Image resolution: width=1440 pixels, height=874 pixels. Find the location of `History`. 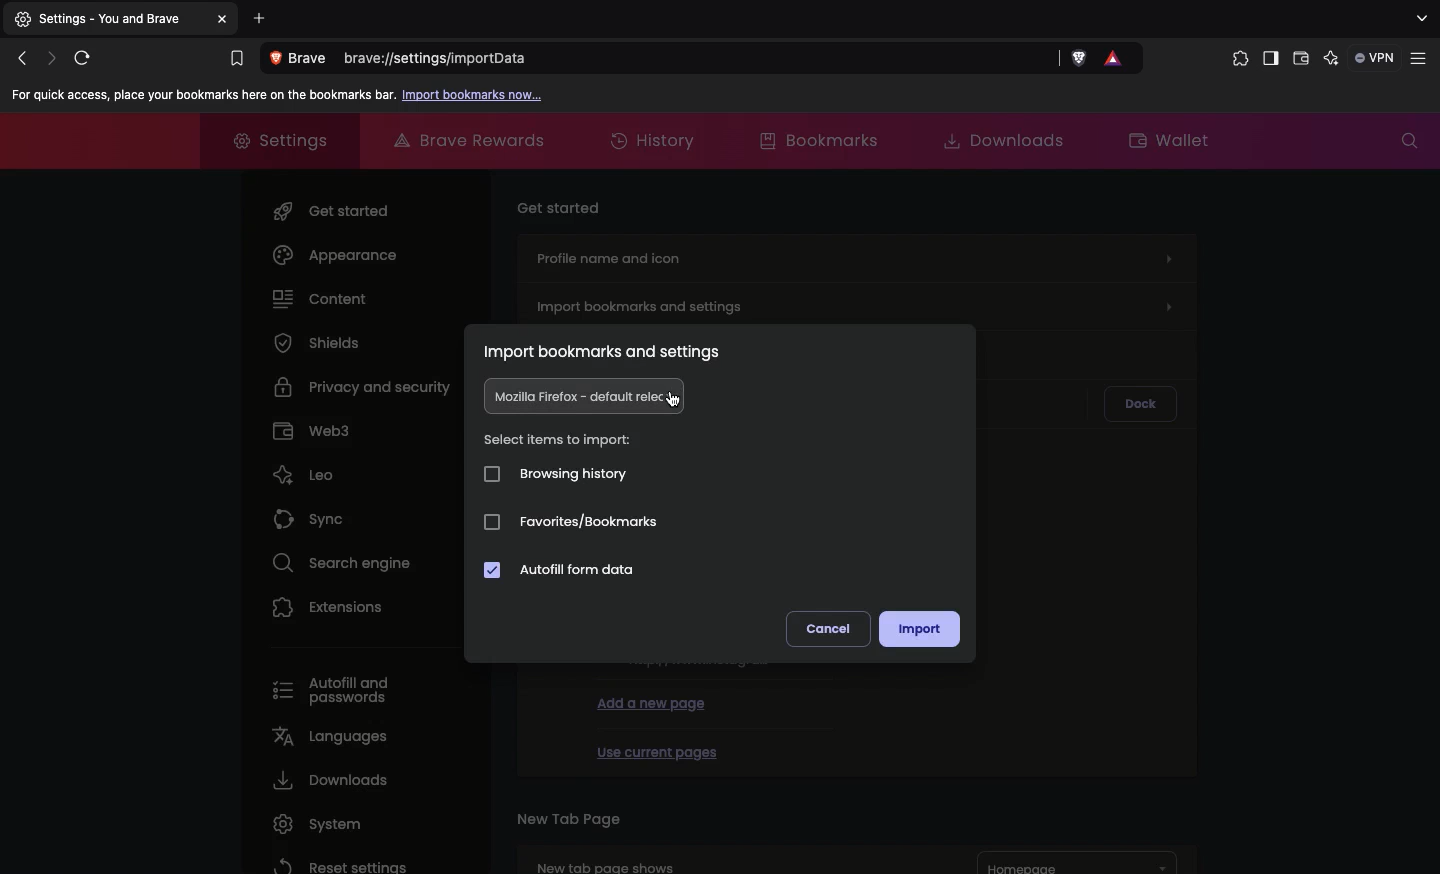

History is located at coordinates (656, 142).